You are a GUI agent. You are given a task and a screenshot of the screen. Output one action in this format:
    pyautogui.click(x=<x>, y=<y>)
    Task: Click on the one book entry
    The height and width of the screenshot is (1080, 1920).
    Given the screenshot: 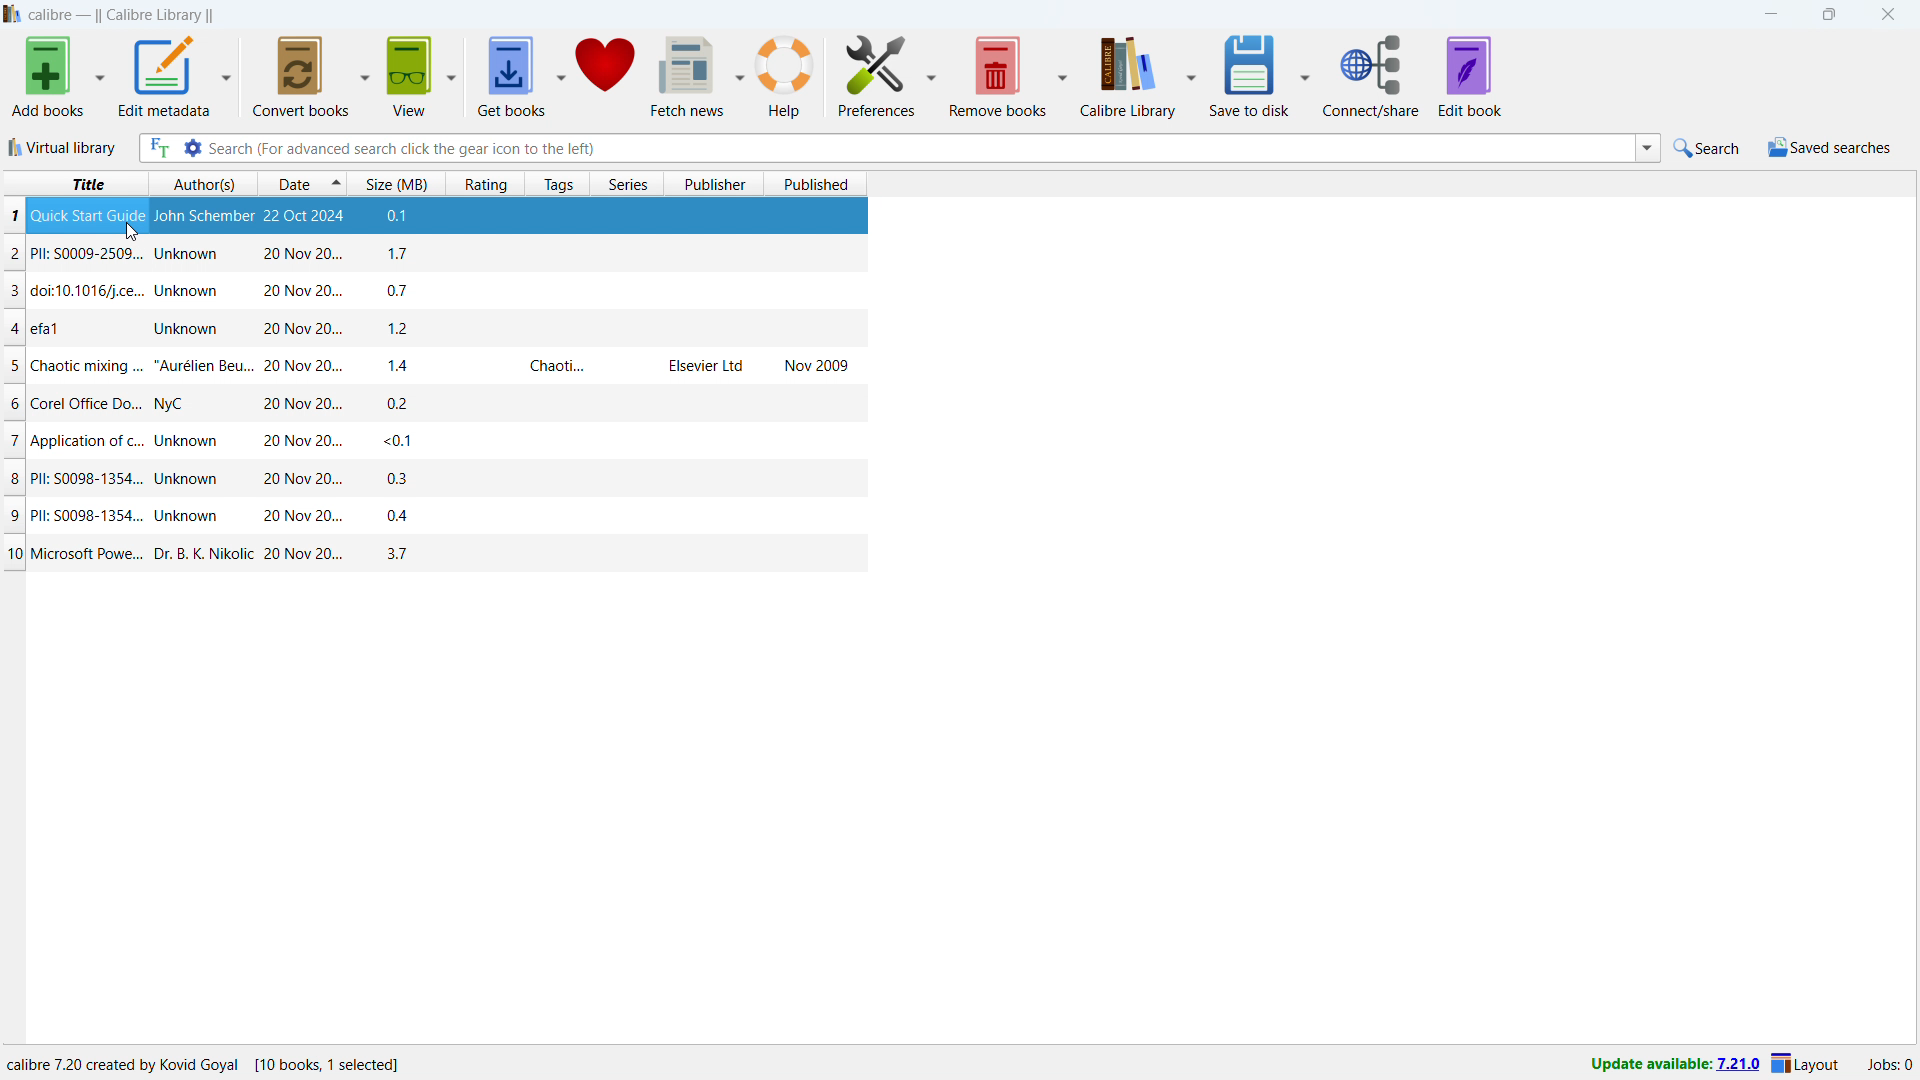 What is the action you would take?
    pyautogui.click(x=435, y=441)
    